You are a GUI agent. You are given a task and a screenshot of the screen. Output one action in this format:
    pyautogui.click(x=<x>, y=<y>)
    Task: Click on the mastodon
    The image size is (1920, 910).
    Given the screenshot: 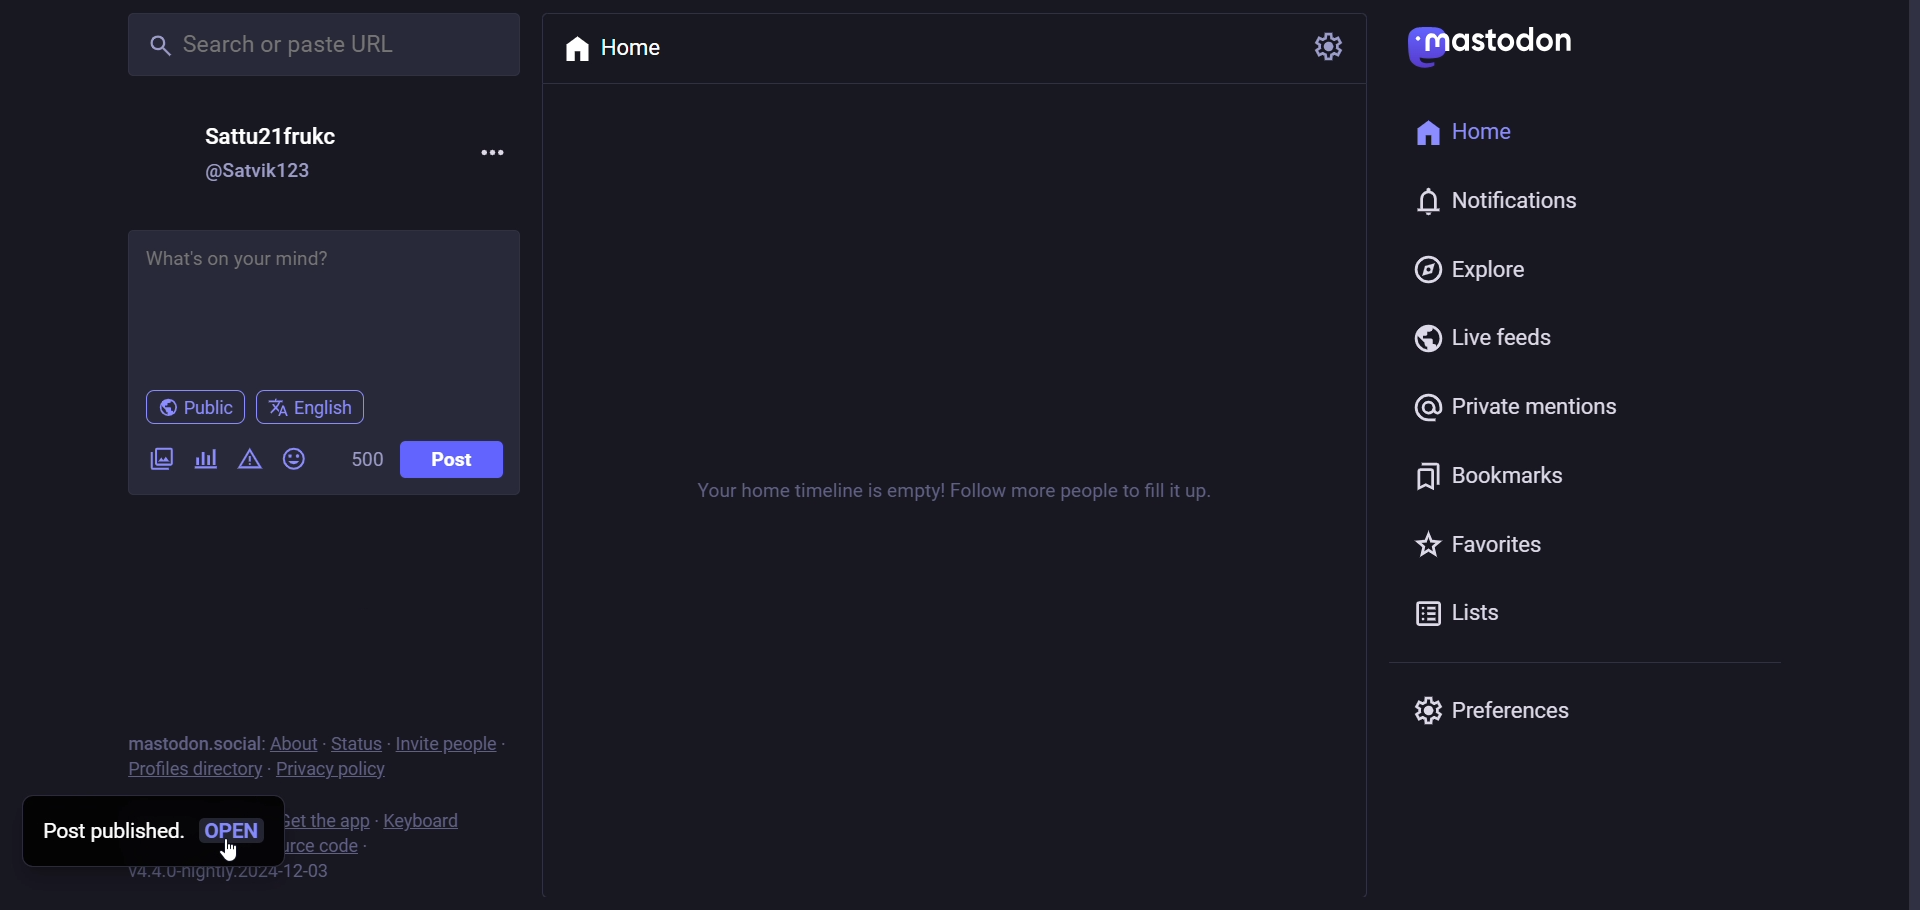 What is the action you would take?
    pyautogui.click(x=164, y=741)
    